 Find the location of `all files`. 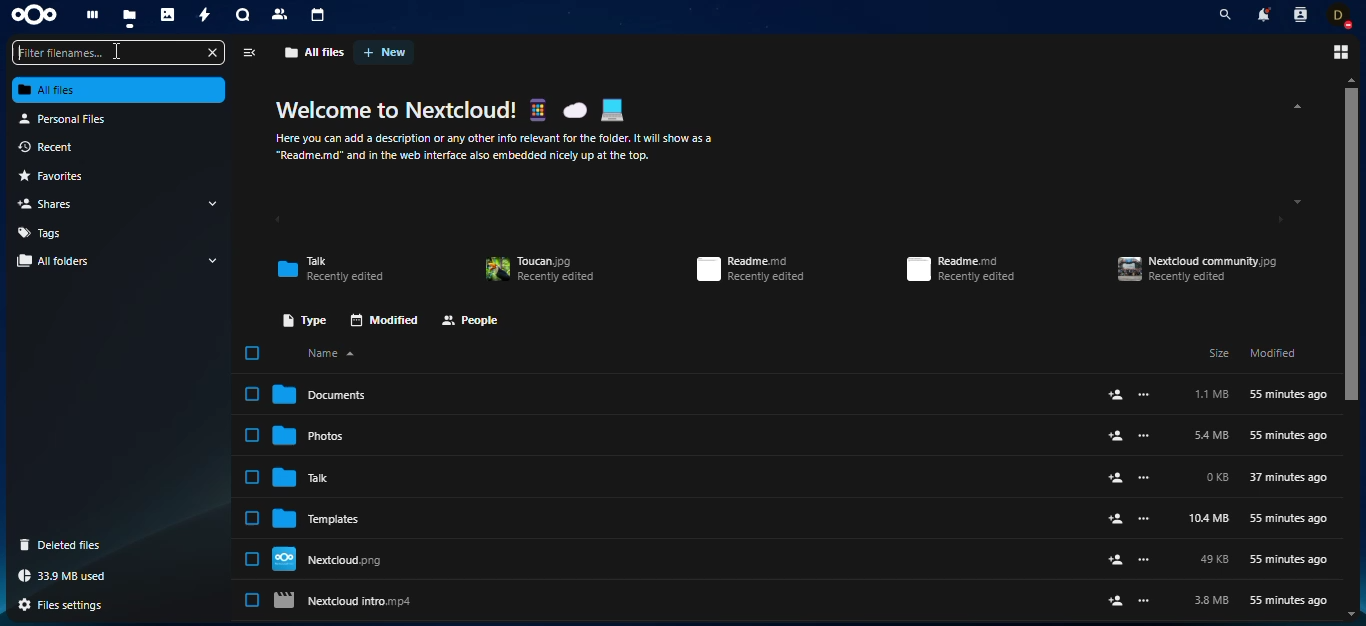

all files is located at coordinates (315, 52).